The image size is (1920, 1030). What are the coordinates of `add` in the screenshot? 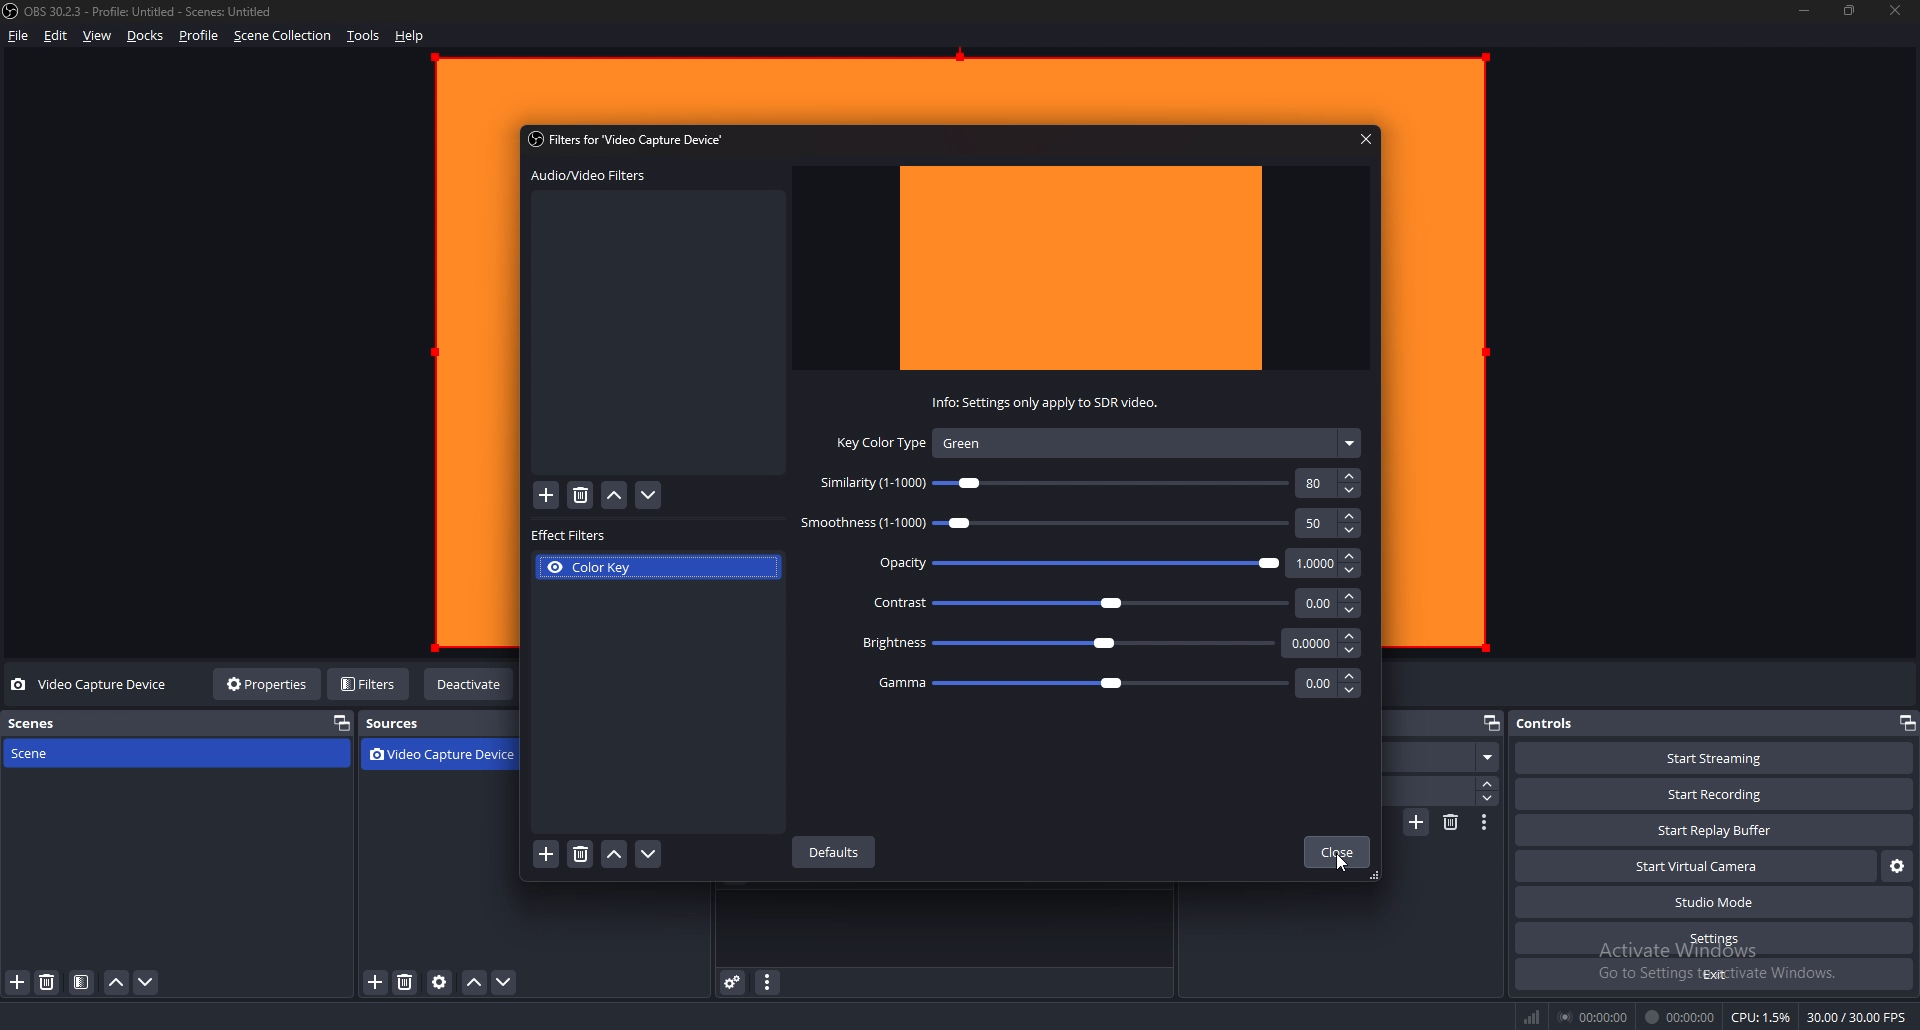 It's located at (547, 496).